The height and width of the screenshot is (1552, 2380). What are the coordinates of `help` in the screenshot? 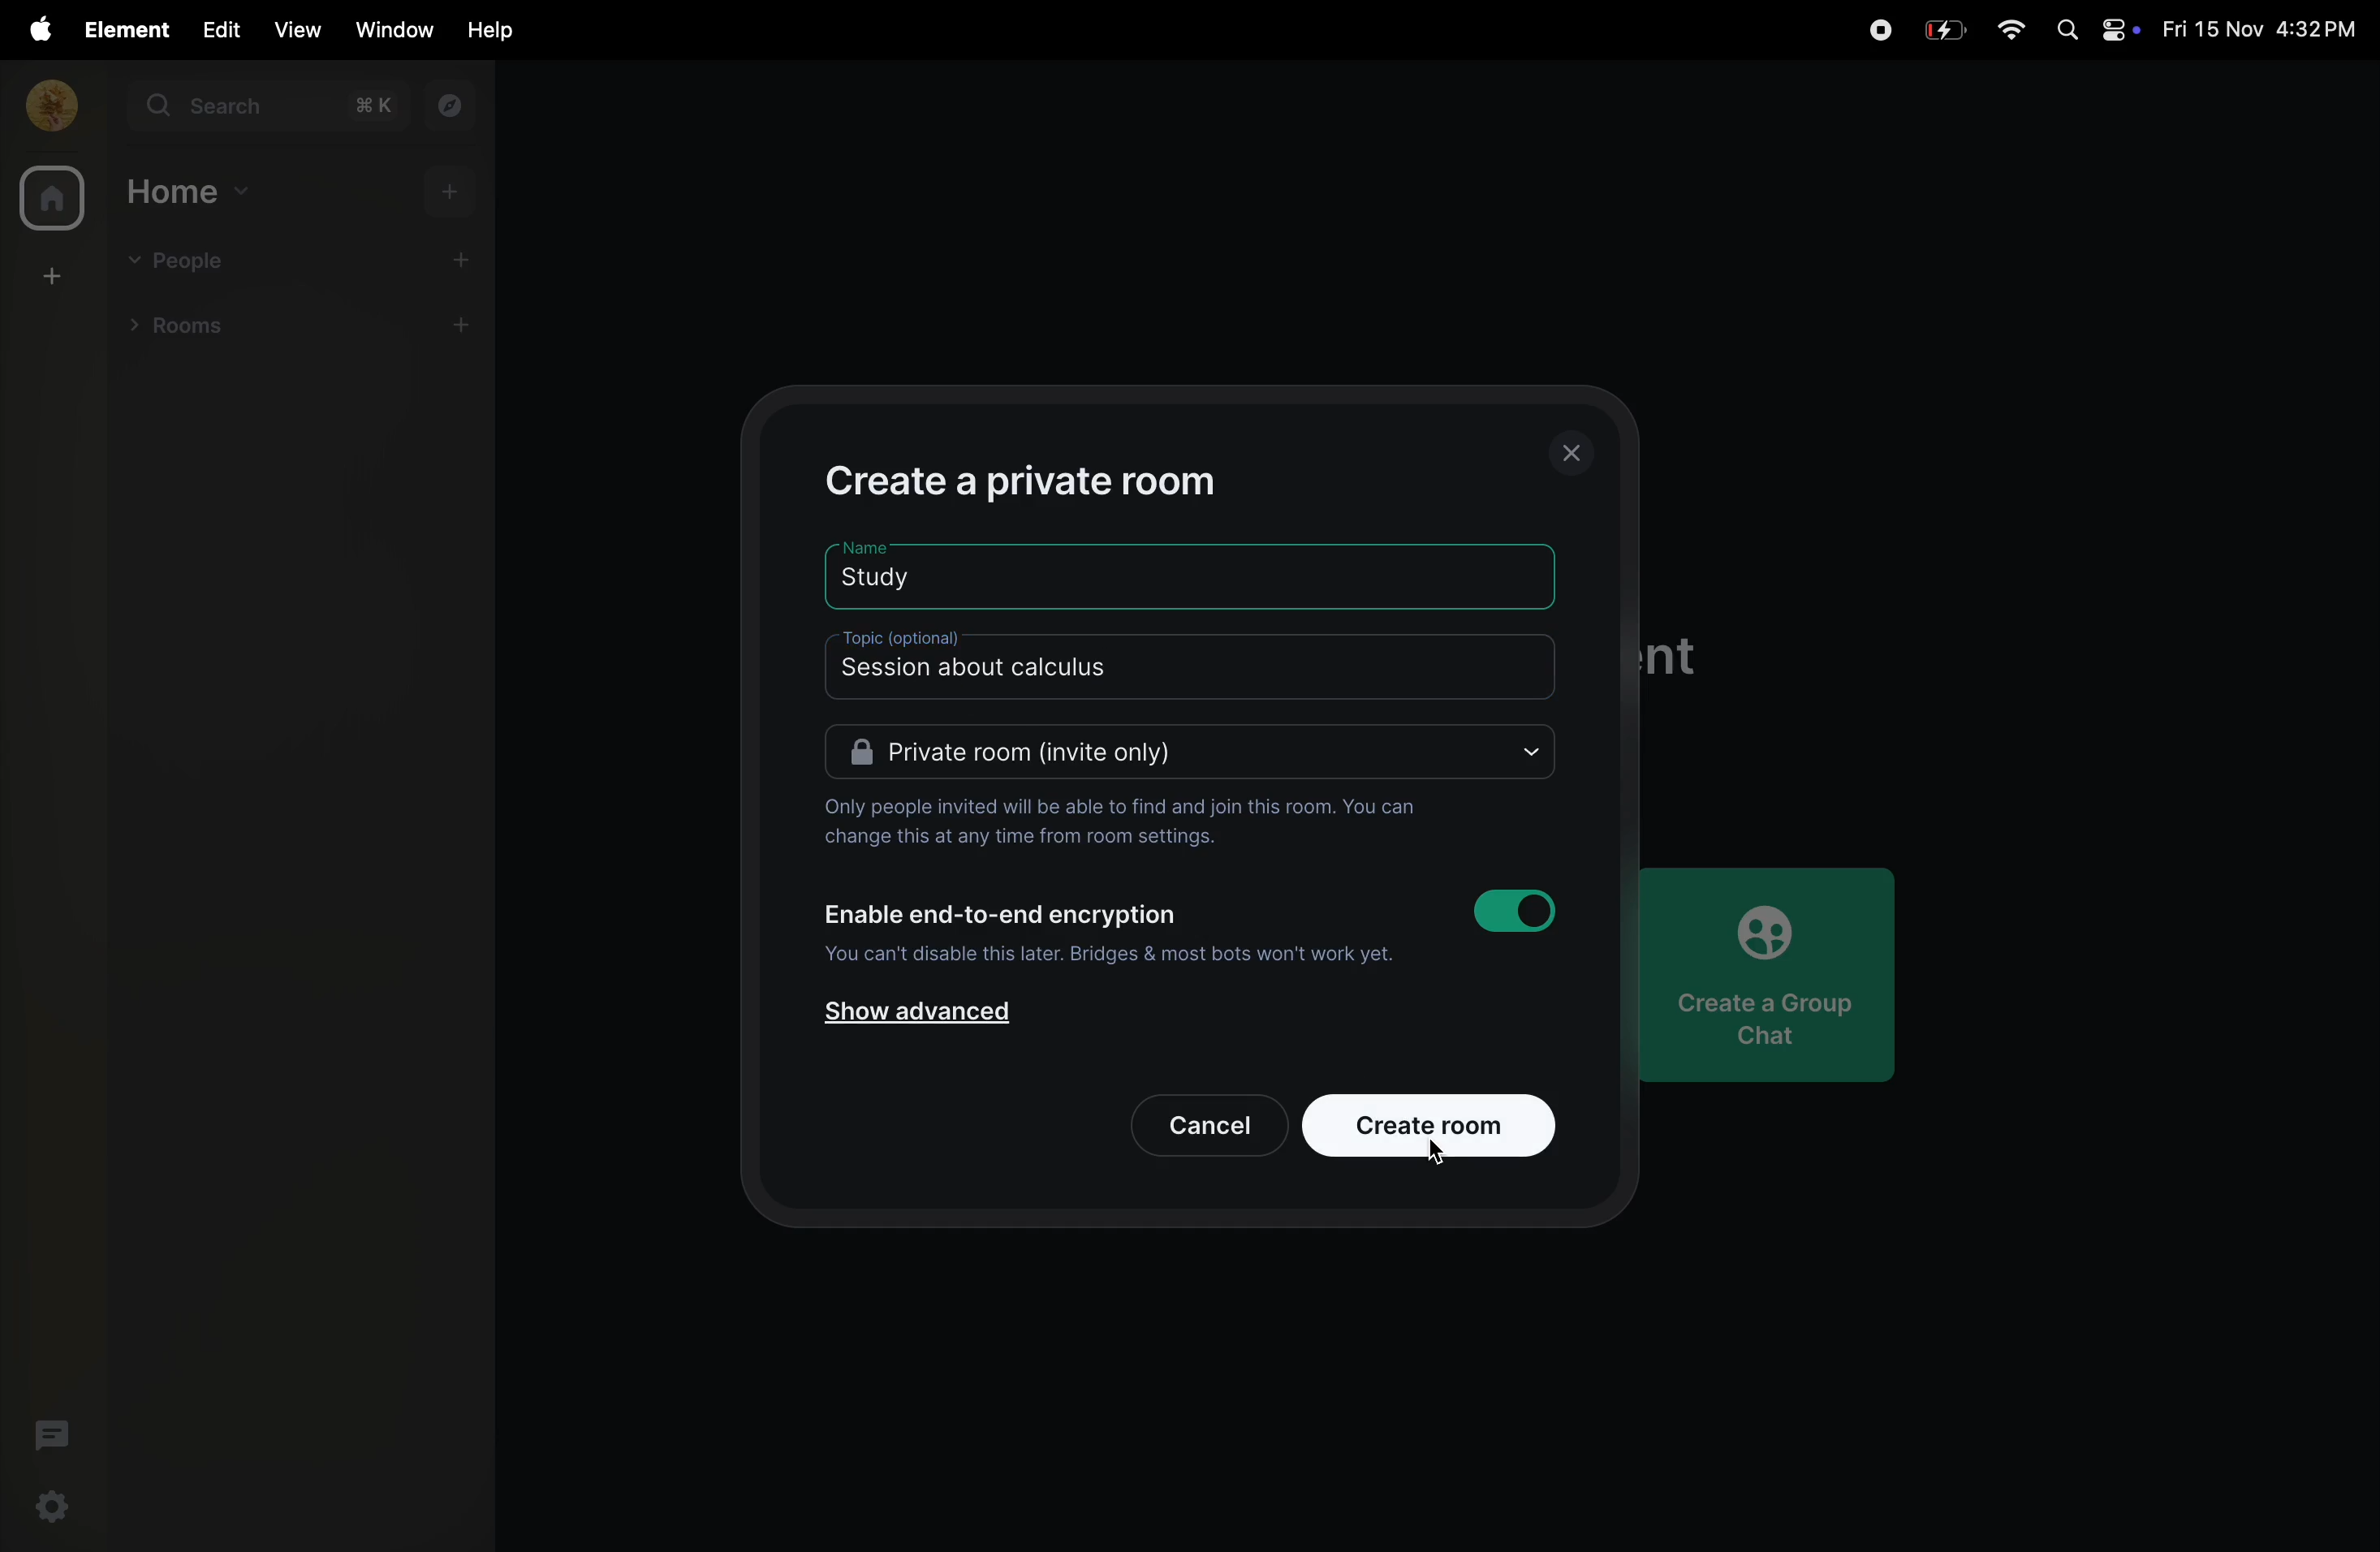 It's located at (484, 31).